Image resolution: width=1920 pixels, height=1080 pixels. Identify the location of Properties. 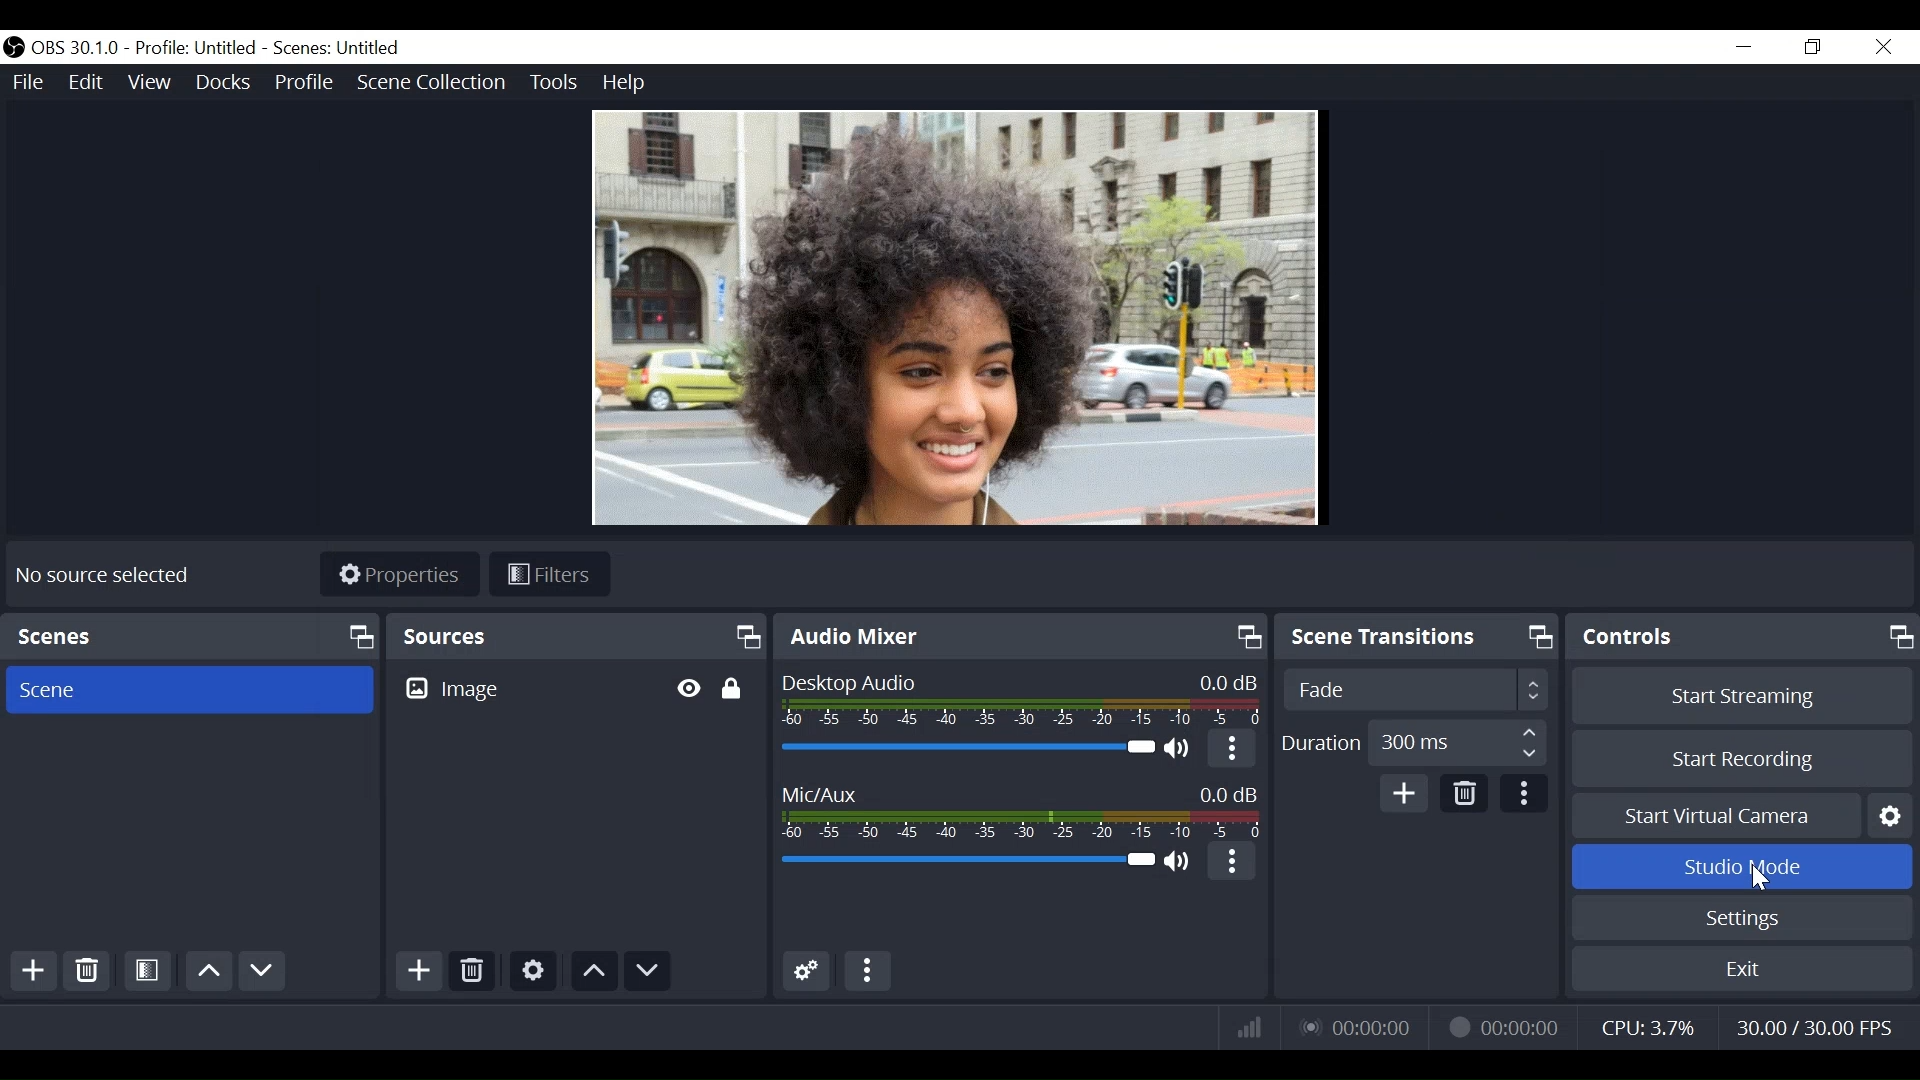
(399, 575).